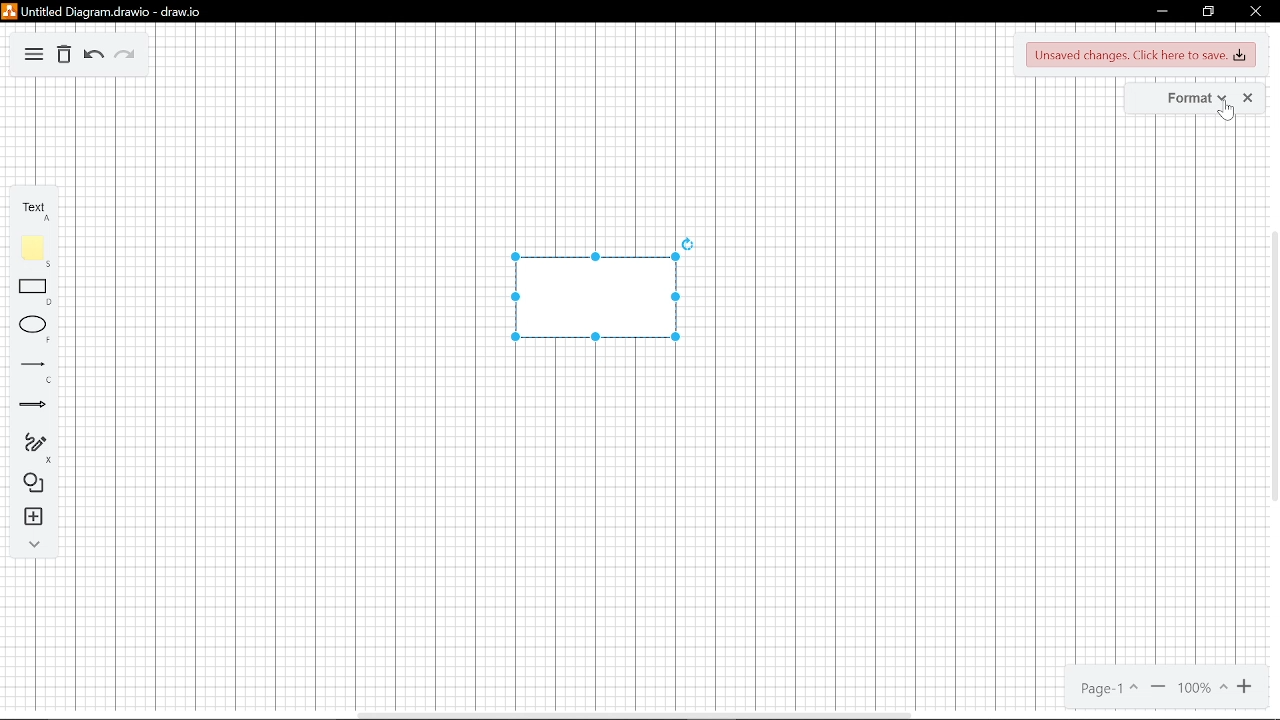 The width and height of the screenshot is (1280, 720). What do you see at coordinates (38, 204) in the screenshot?
I see `Text` at bounding box center [38, 204].